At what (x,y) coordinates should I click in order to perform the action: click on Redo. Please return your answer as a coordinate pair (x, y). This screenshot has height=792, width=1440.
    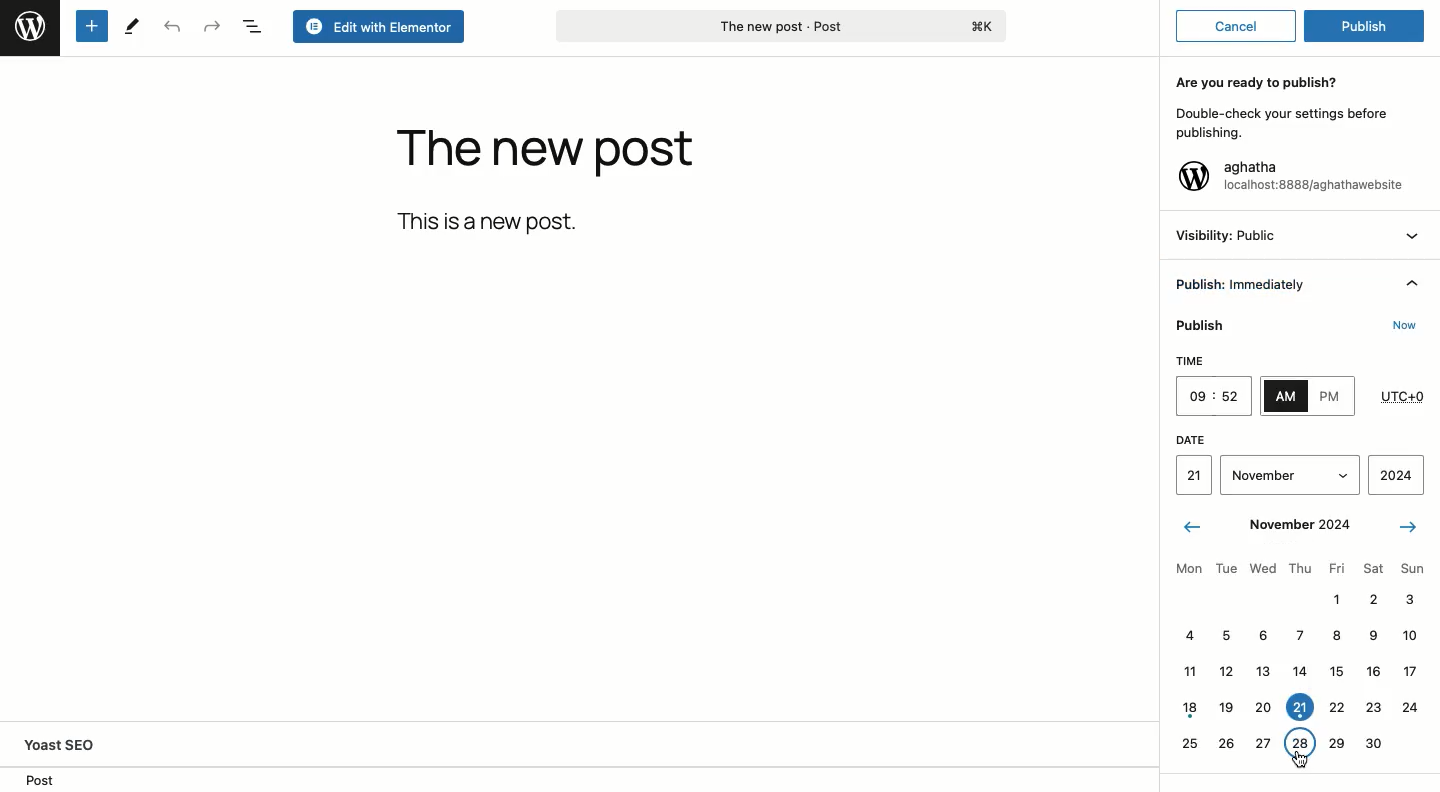
    Looking at the image, I should click on (213, 25).